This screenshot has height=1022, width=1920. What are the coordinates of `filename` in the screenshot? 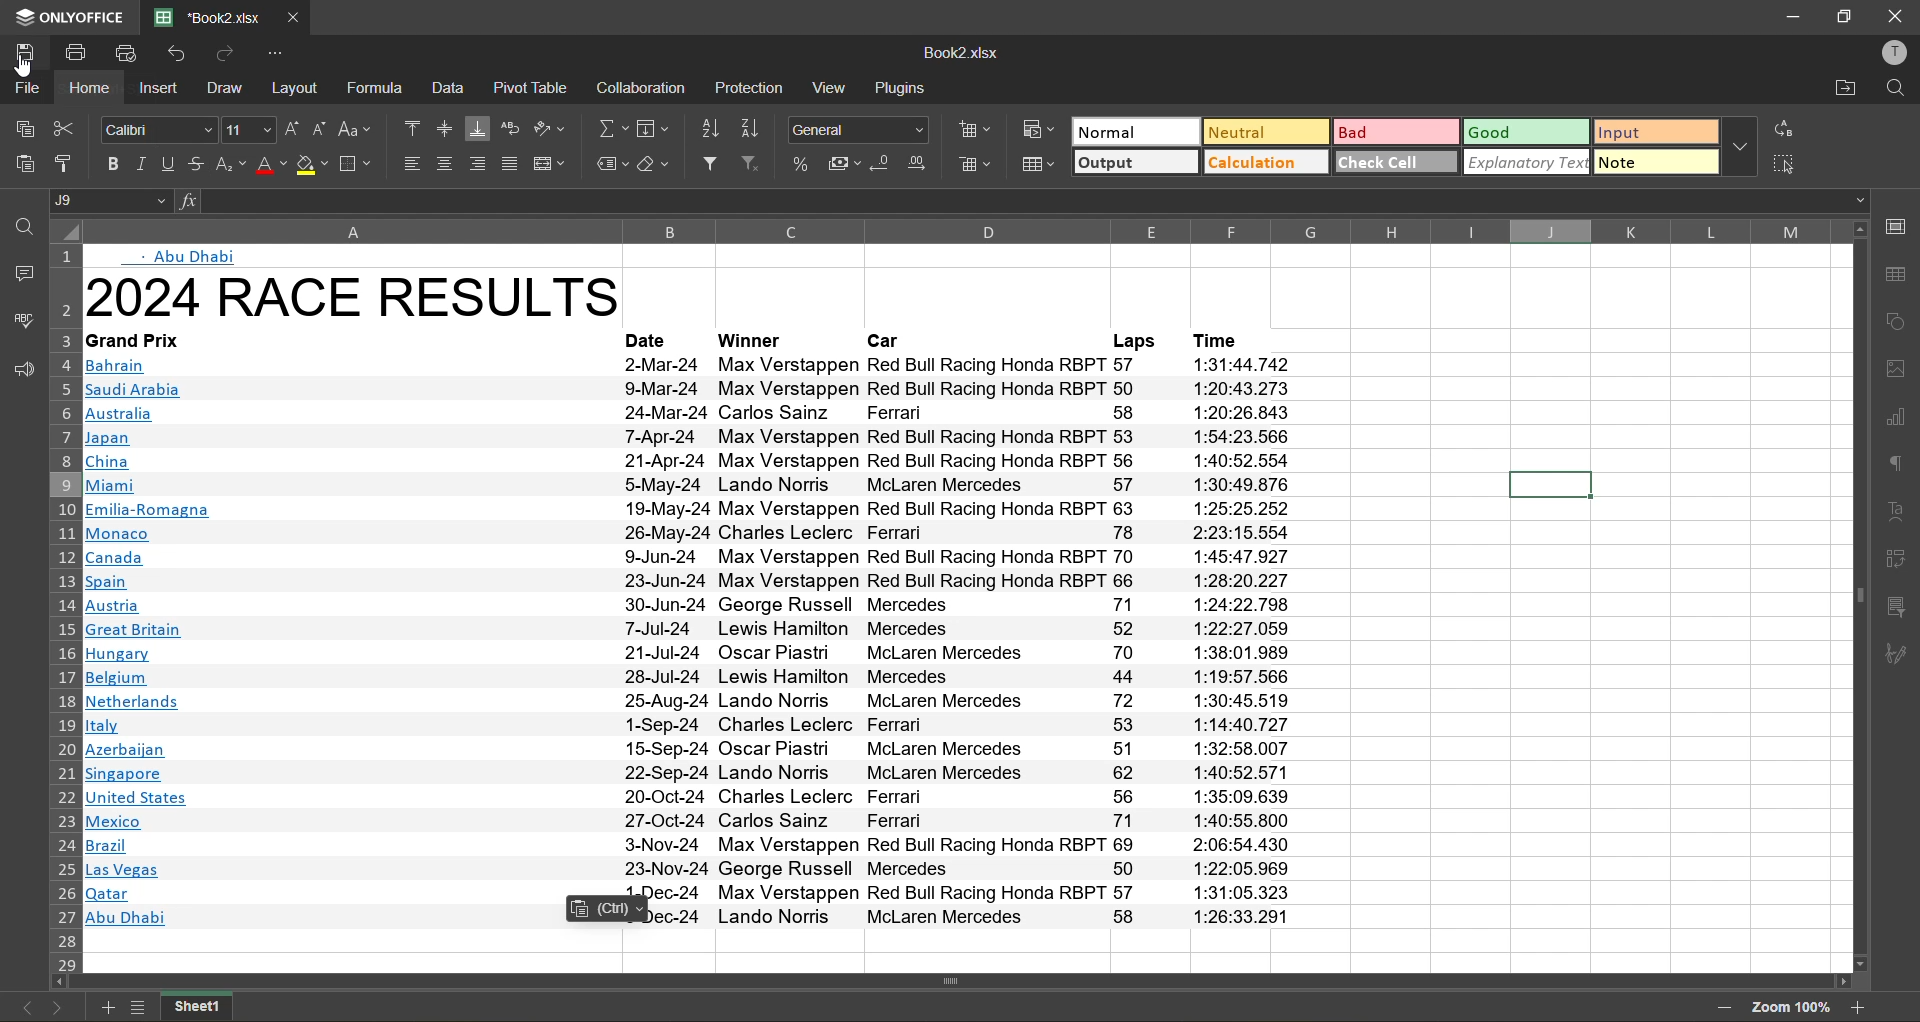 It's located at (958, 51).